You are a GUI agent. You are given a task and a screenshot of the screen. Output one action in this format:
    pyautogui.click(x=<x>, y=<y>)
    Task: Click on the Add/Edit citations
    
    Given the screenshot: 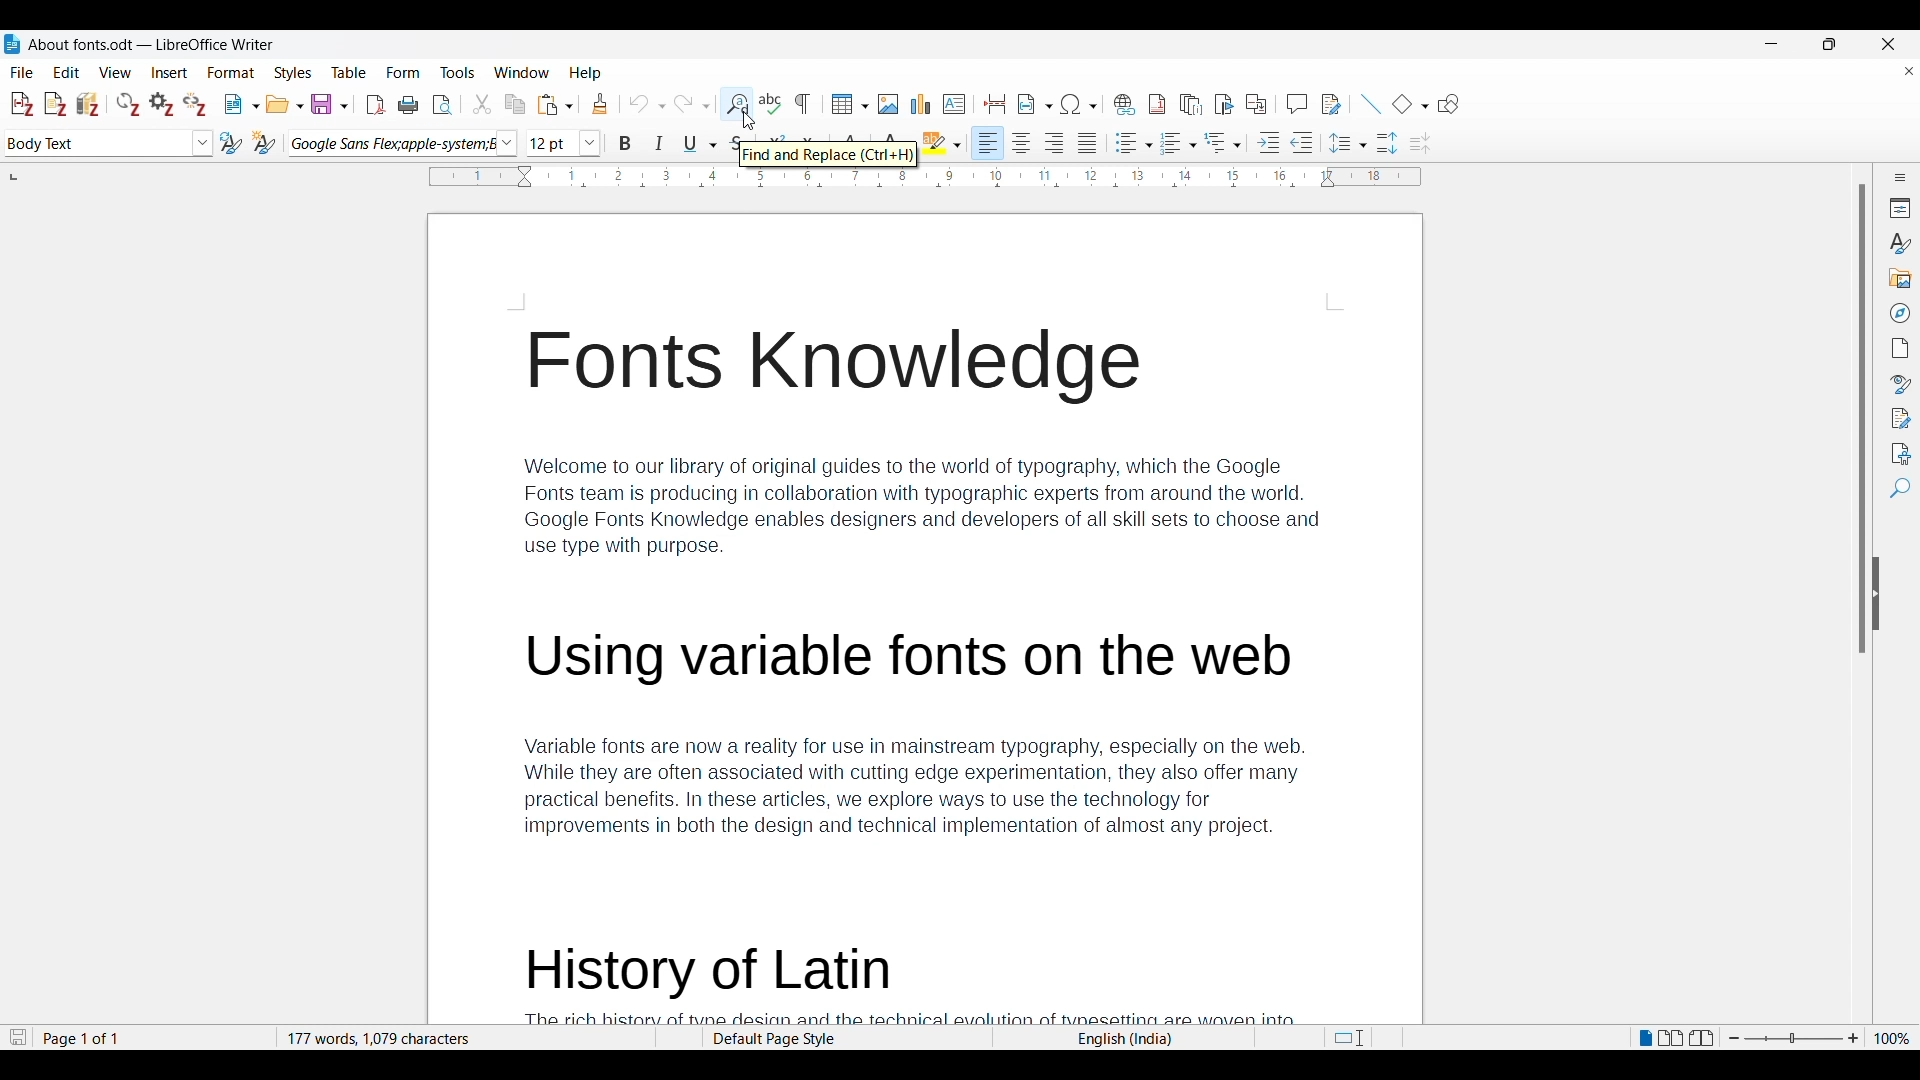 What is the action you would take?
    pyautogui.click(x=23, y=105)
    